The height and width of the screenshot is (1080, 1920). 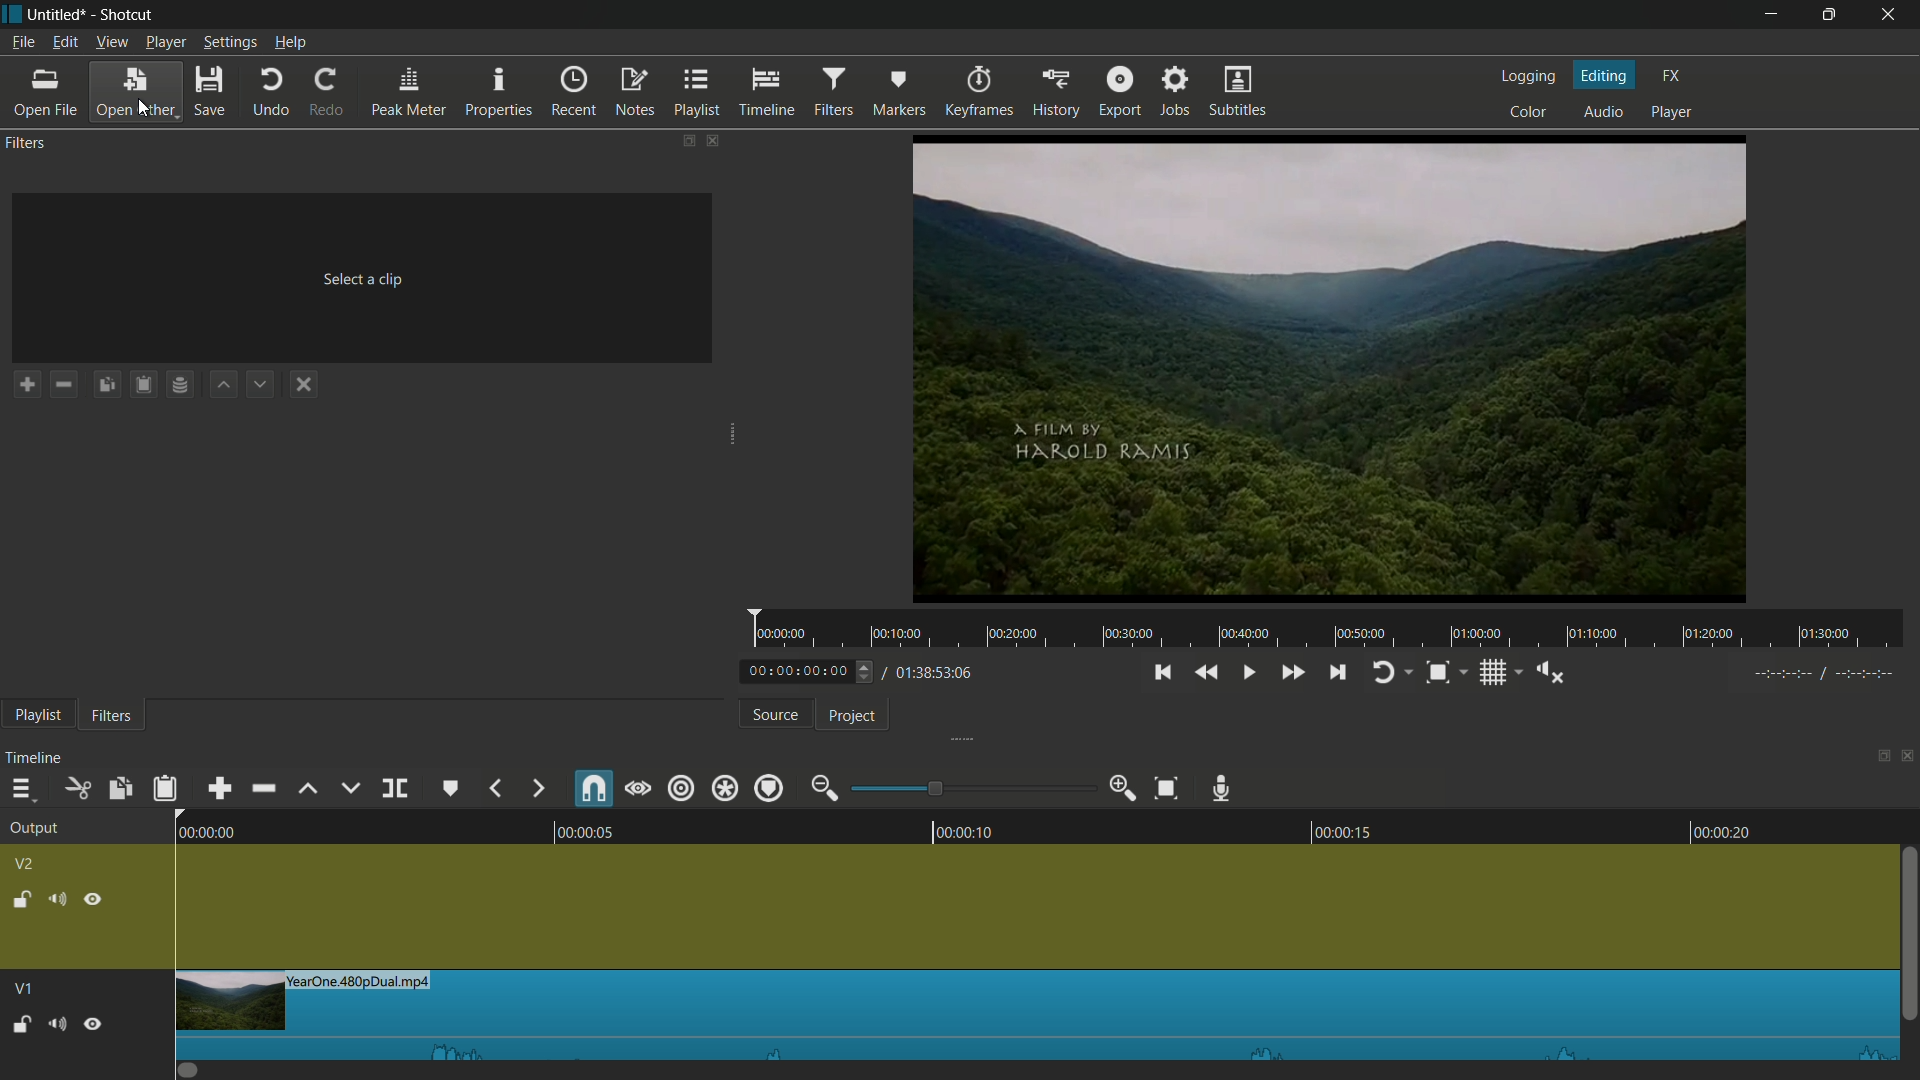 What do you see at coordinates (897, 93) in the screenshot?
I see `markers` at bounding box center [897, 93].